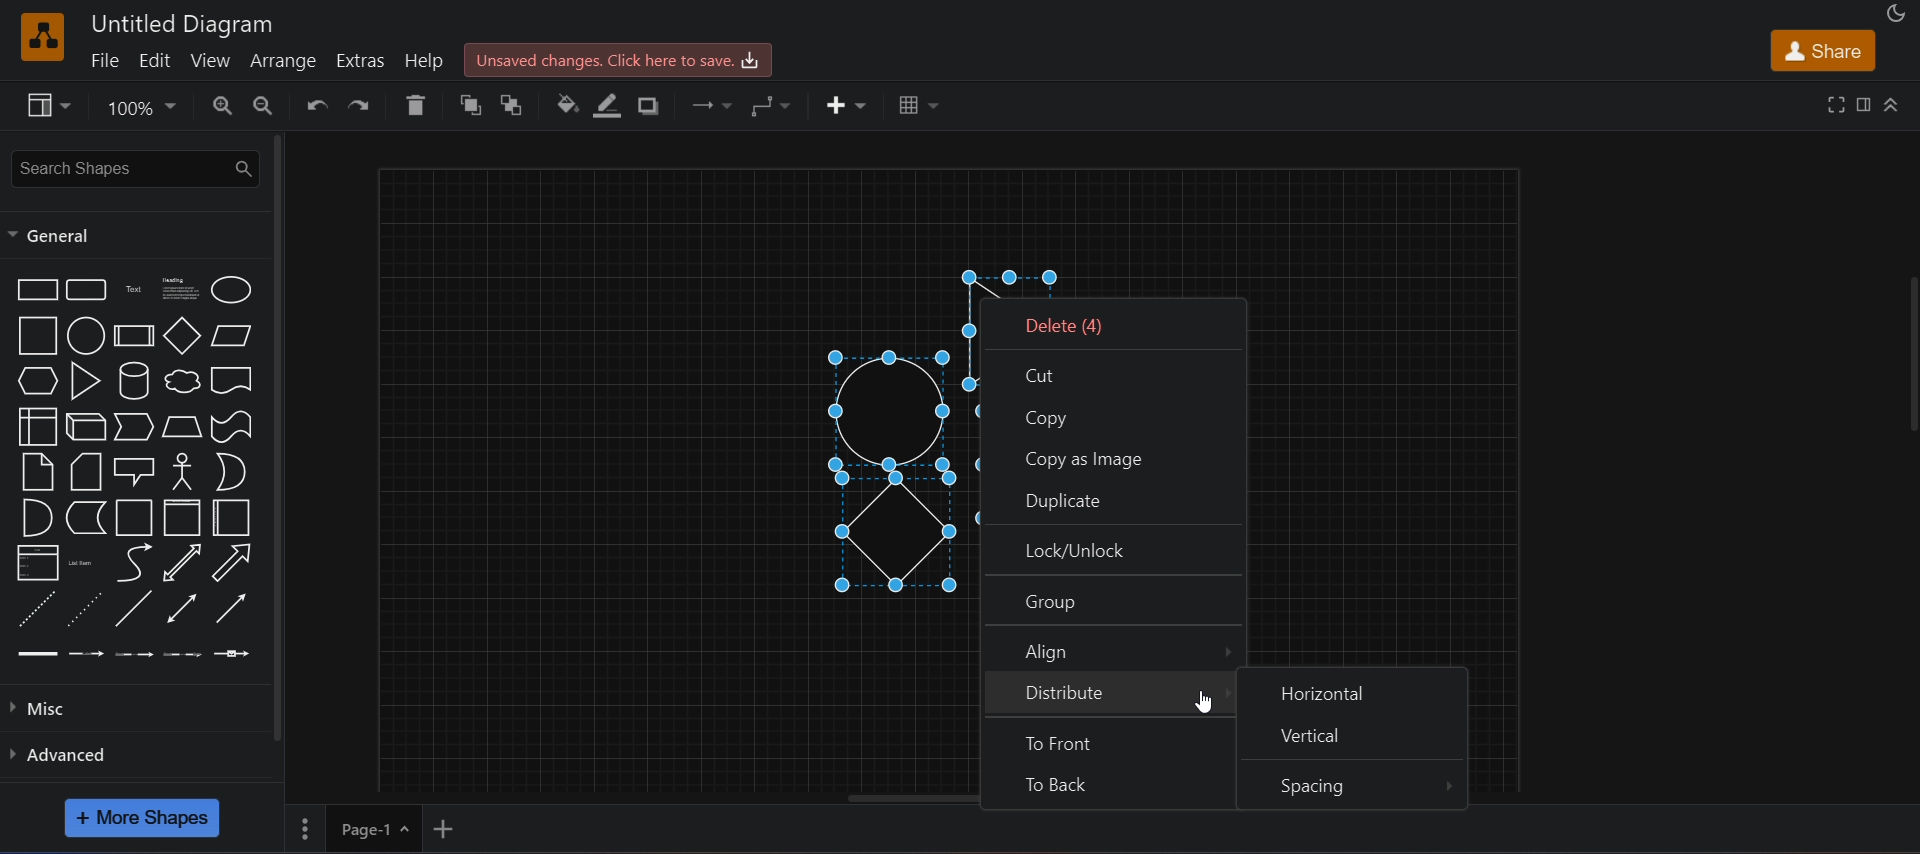 This screenshot has width=1920, height=854. I want to click on rounded rectangle, so click(88, 291).